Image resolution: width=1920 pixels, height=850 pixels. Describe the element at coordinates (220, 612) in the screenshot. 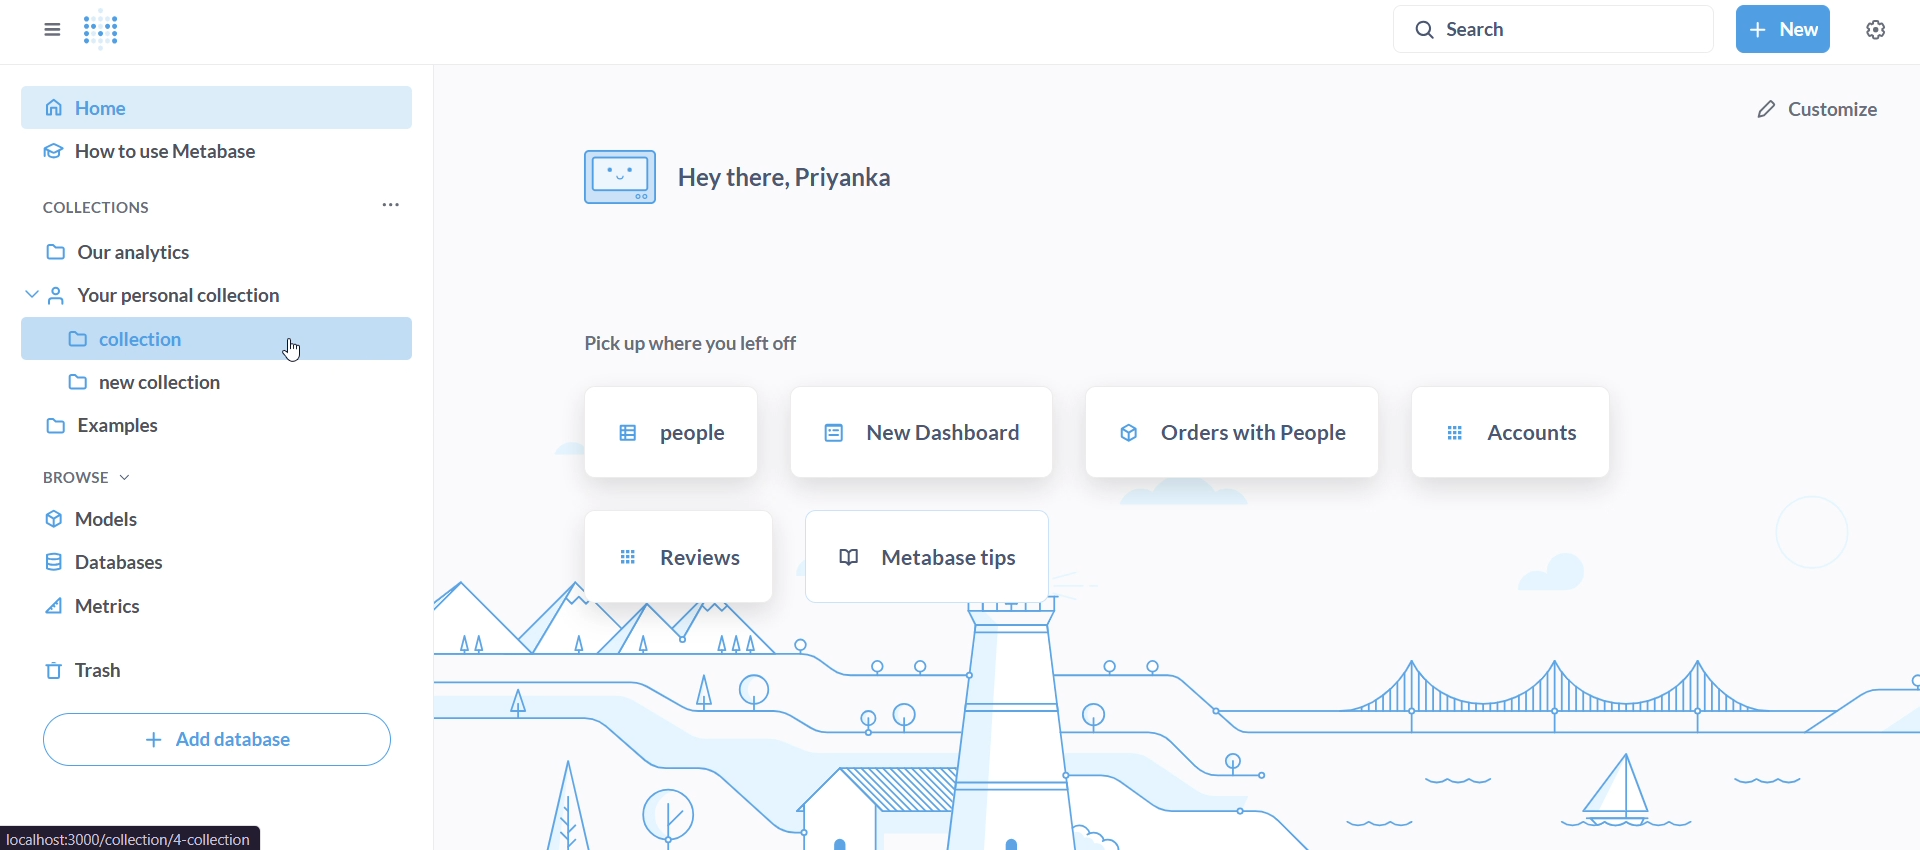

I see `metrics` at that location.